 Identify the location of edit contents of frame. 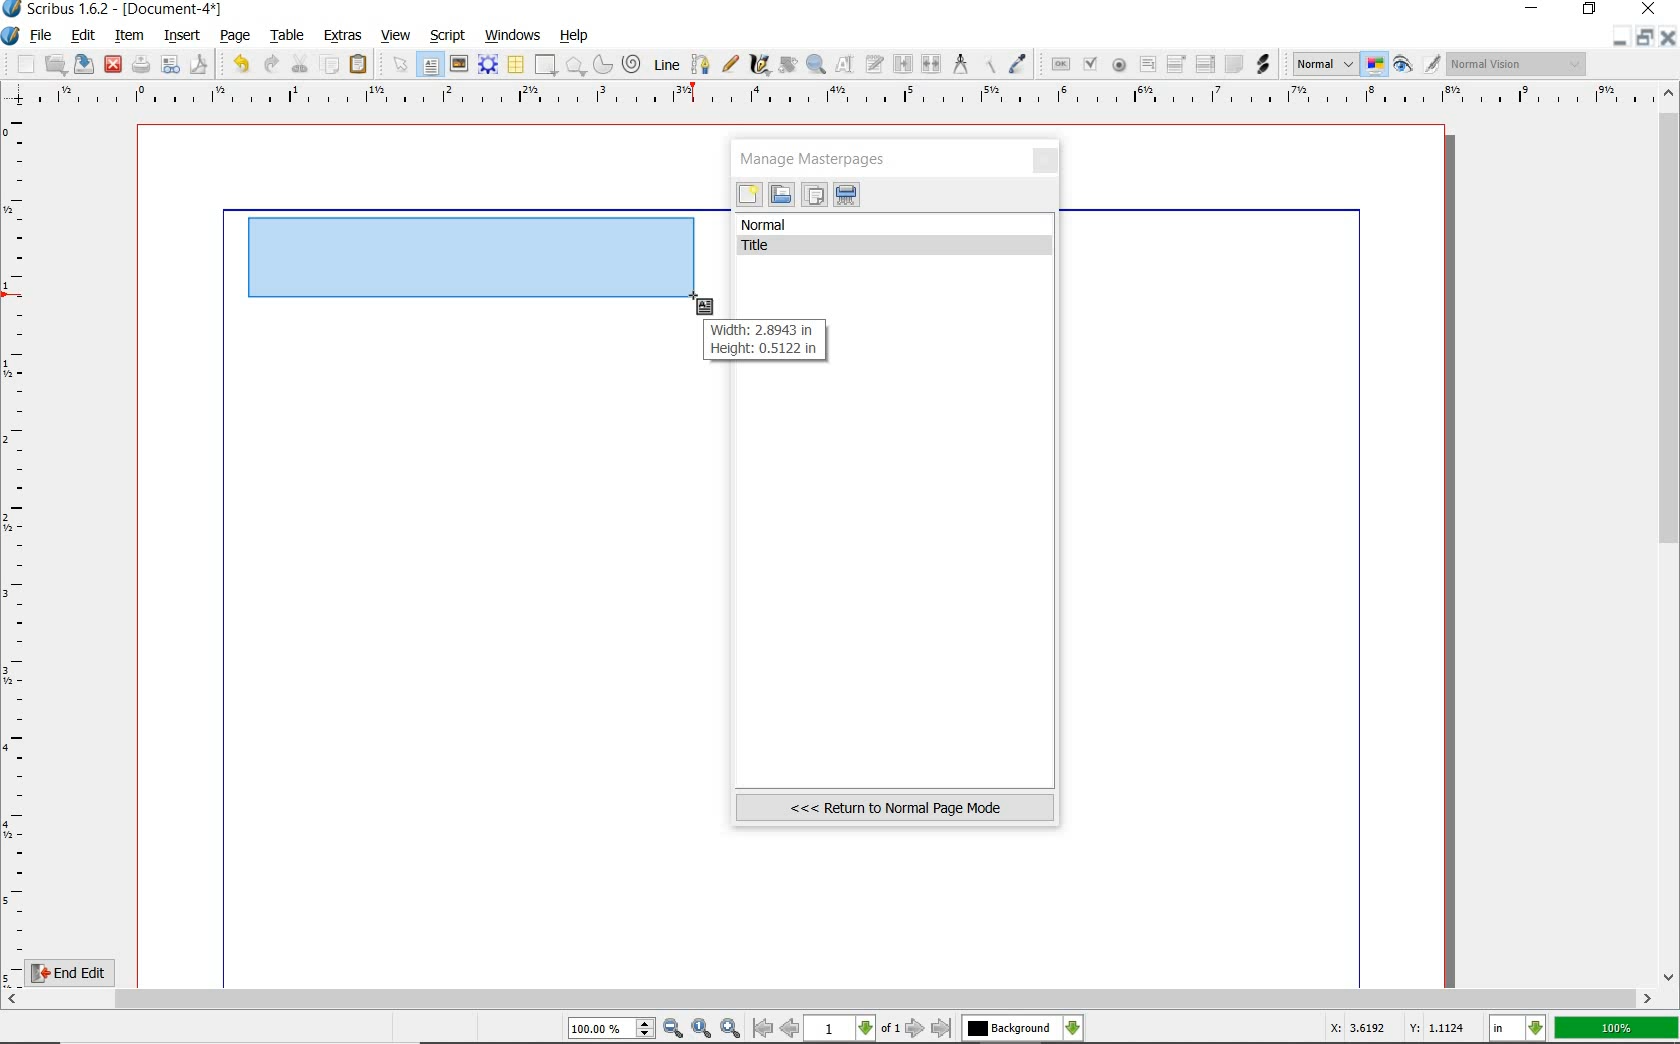
(847, 66).